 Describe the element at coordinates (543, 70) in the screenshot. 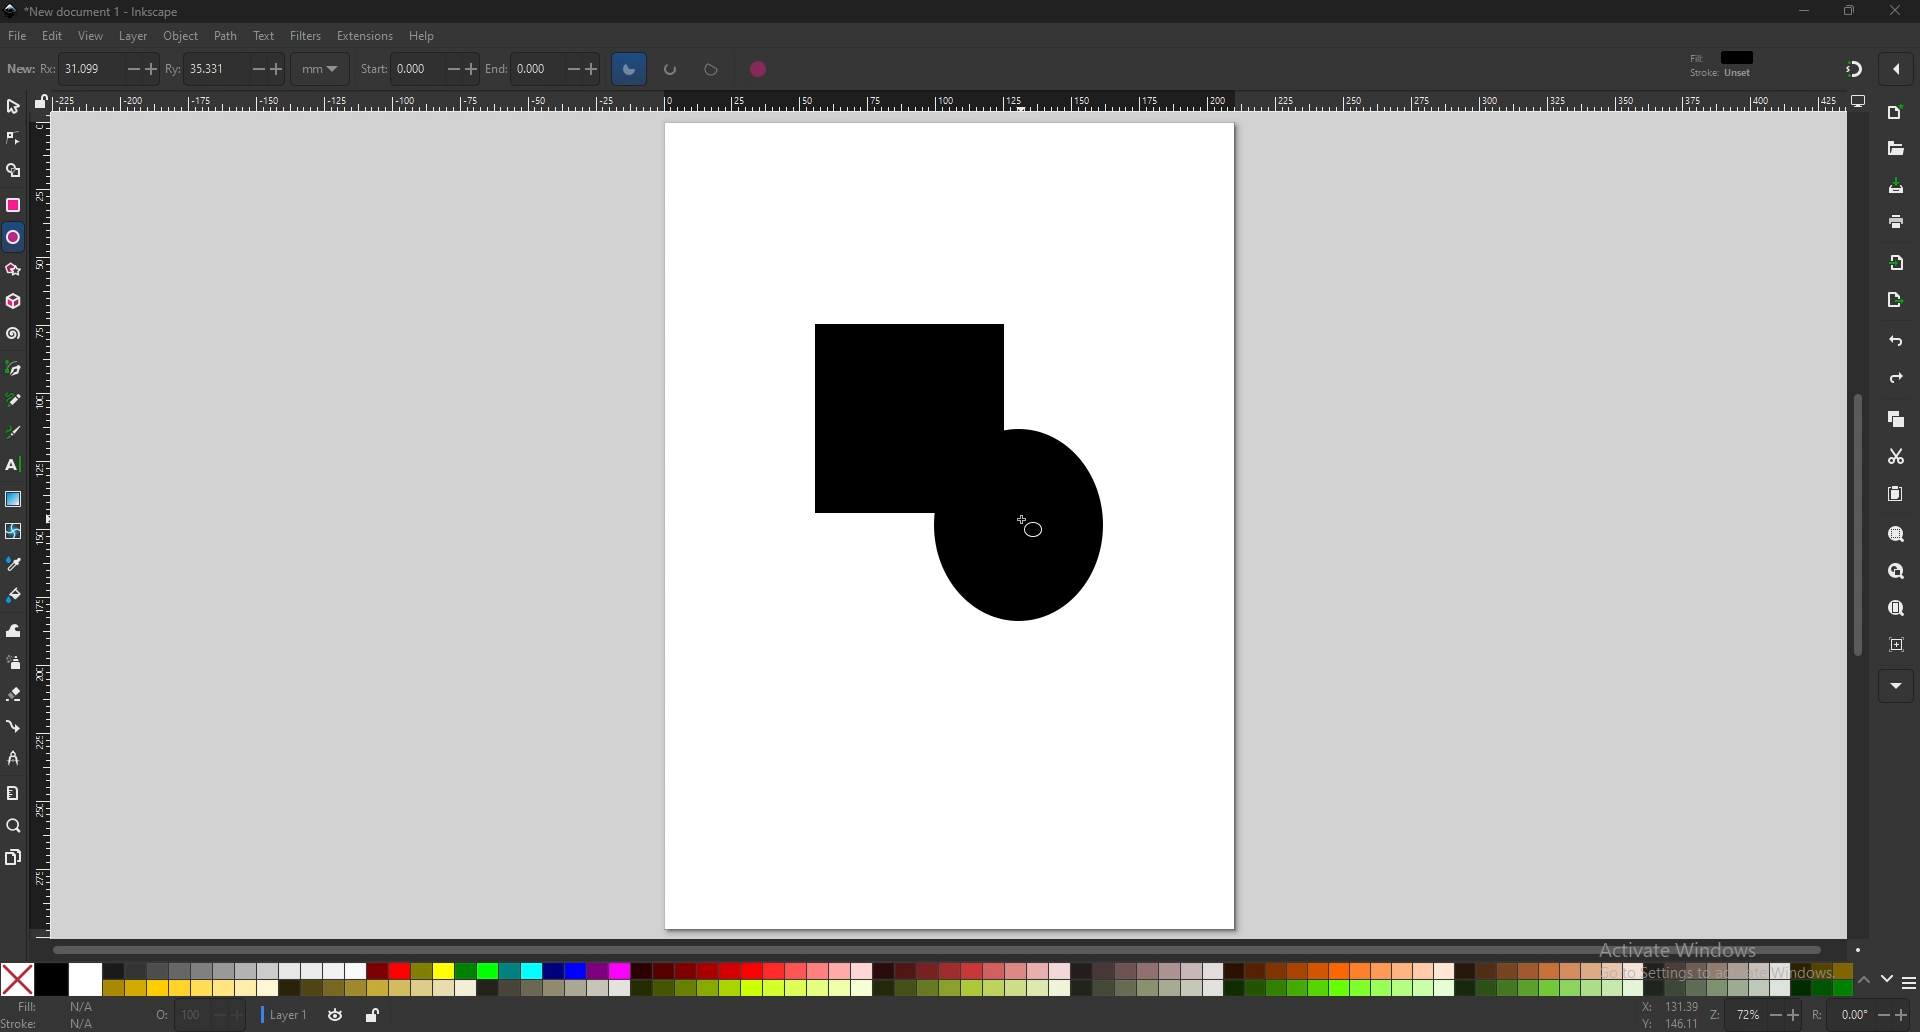

I see `end` at that location.